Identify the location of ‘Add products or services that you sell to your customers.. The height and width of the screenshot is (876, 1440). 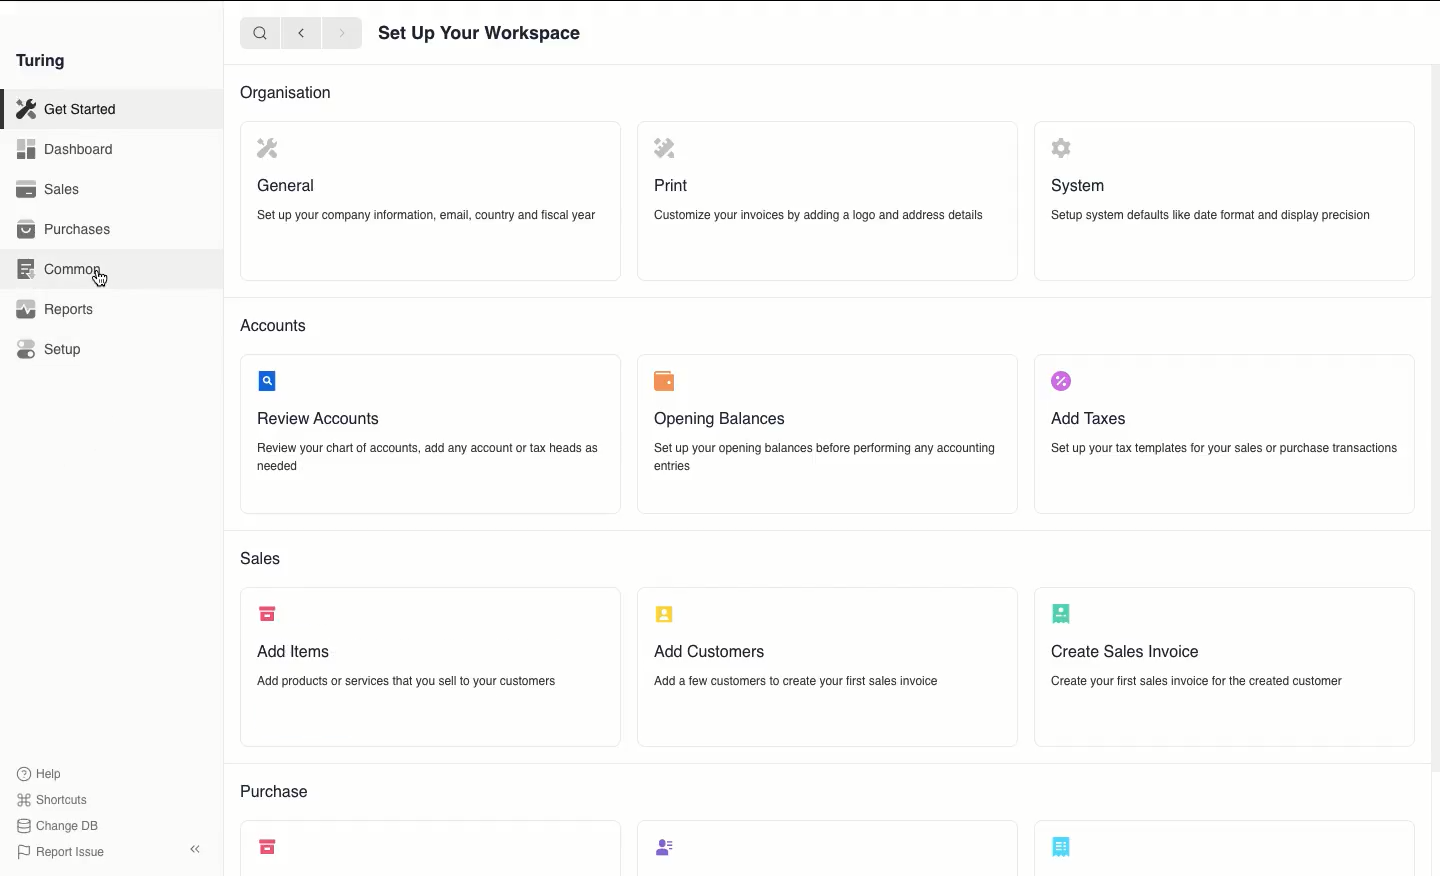
(407, 680).